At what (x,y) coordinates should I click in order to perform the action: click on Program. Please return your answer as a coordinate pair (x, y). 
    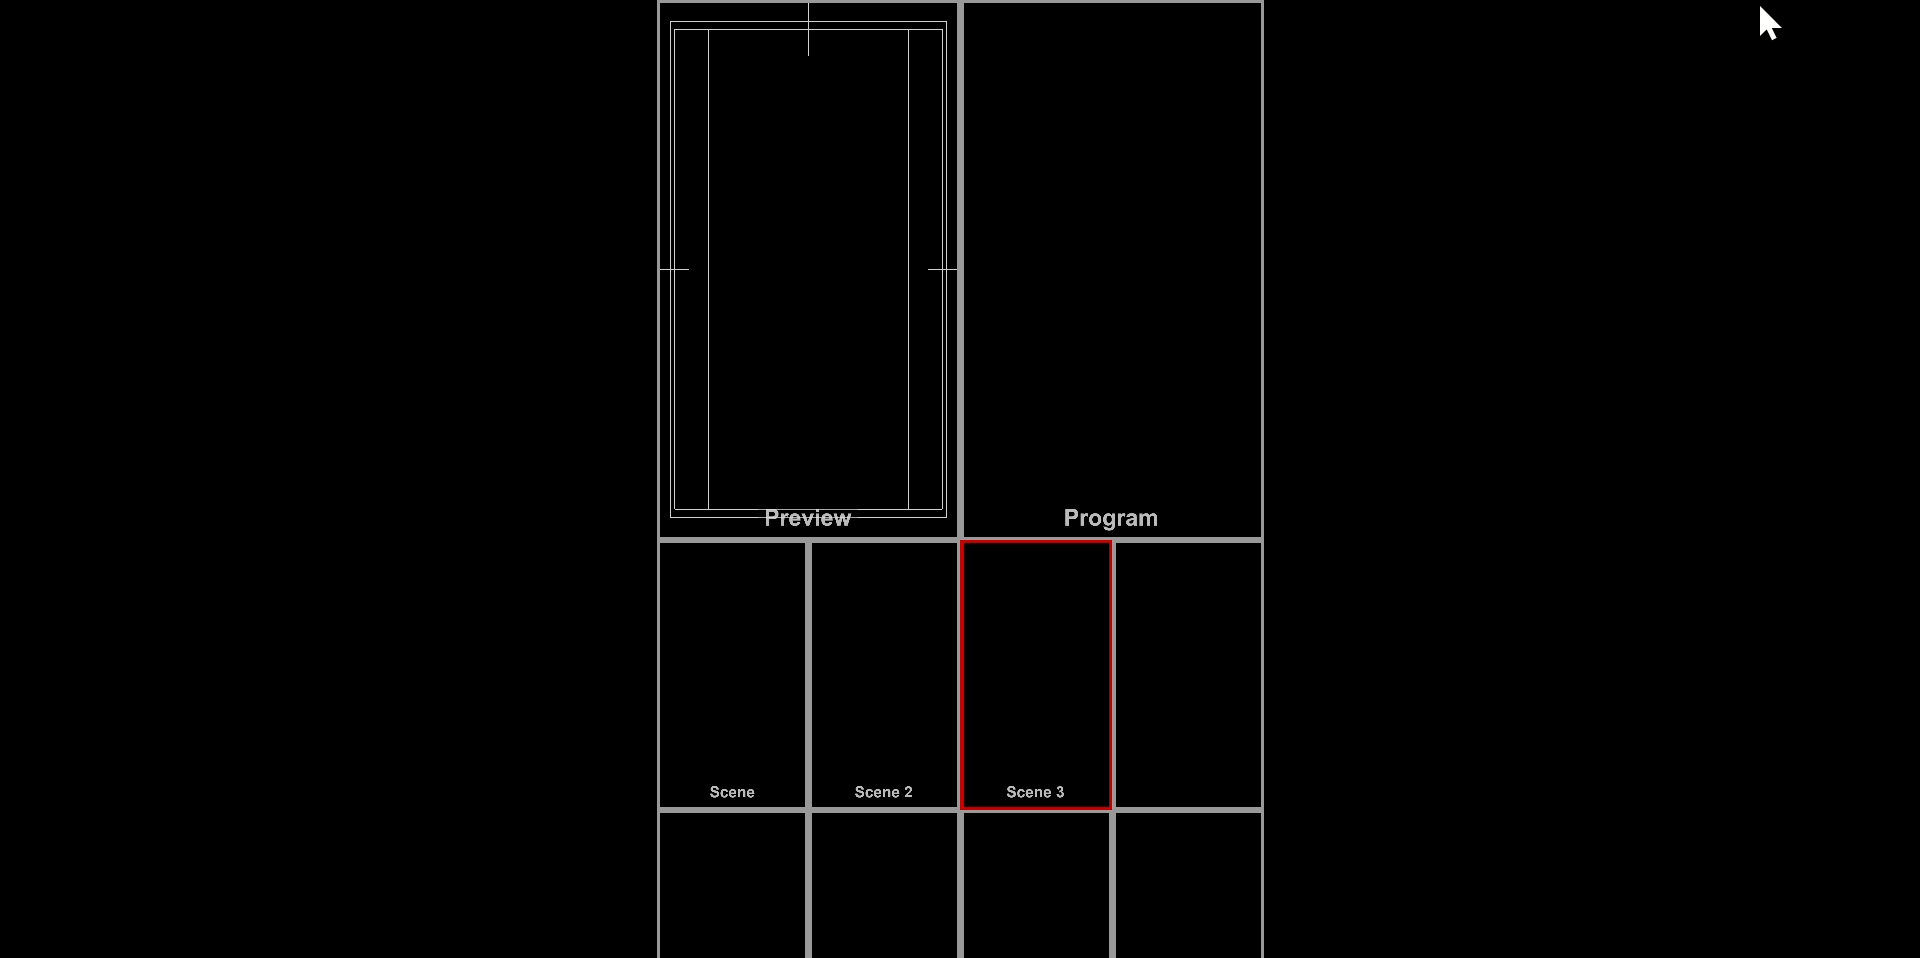
    Looking at the image, I should click on (1113, 269).